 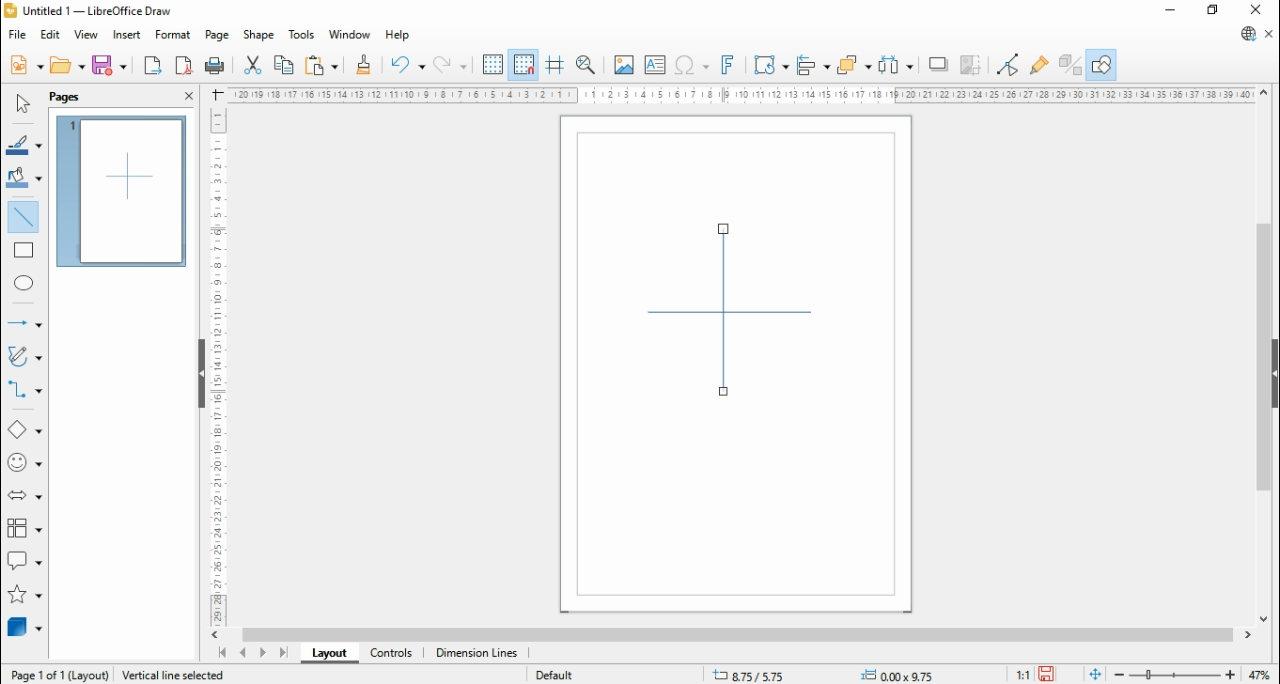 I want to click on format, so click(x=174, y=35).